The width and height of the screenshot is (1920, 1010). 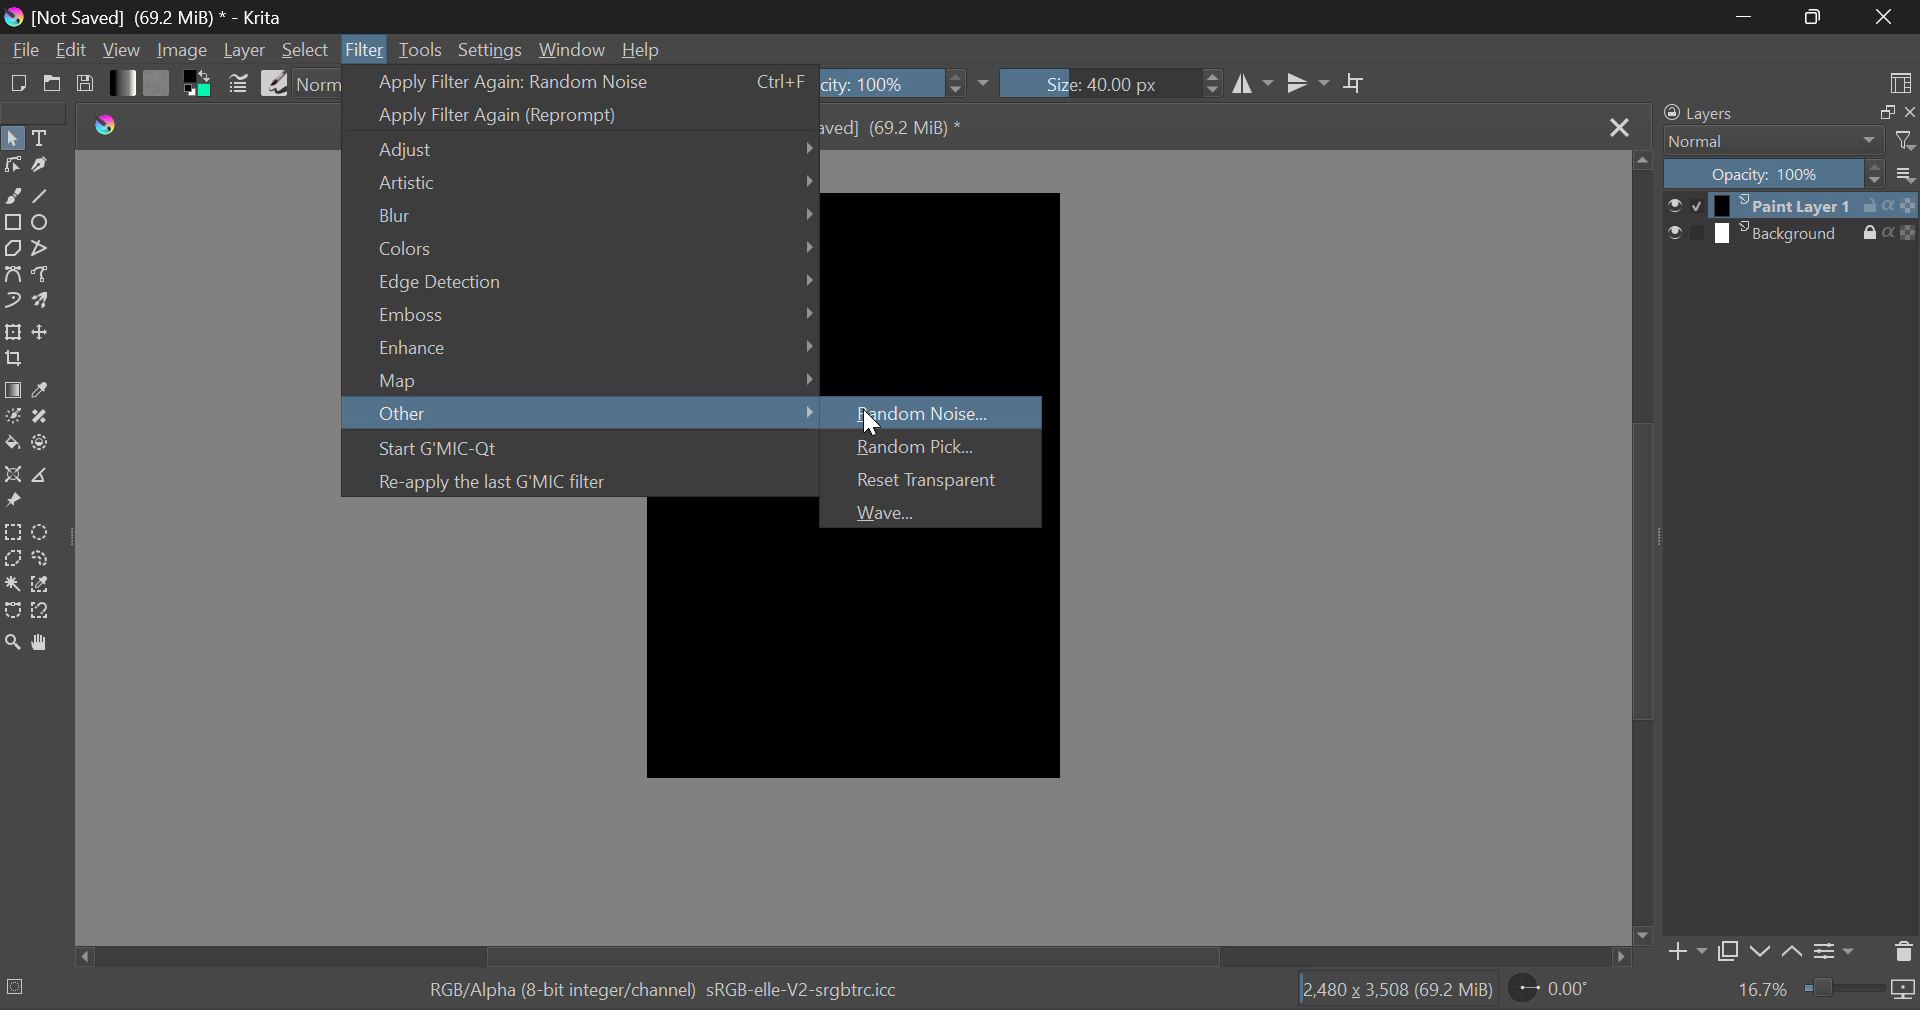 What do you see at coordinates (41, 302) in the screenshot?
I see `Multibrush Tool` at bounding box center [41, 302].